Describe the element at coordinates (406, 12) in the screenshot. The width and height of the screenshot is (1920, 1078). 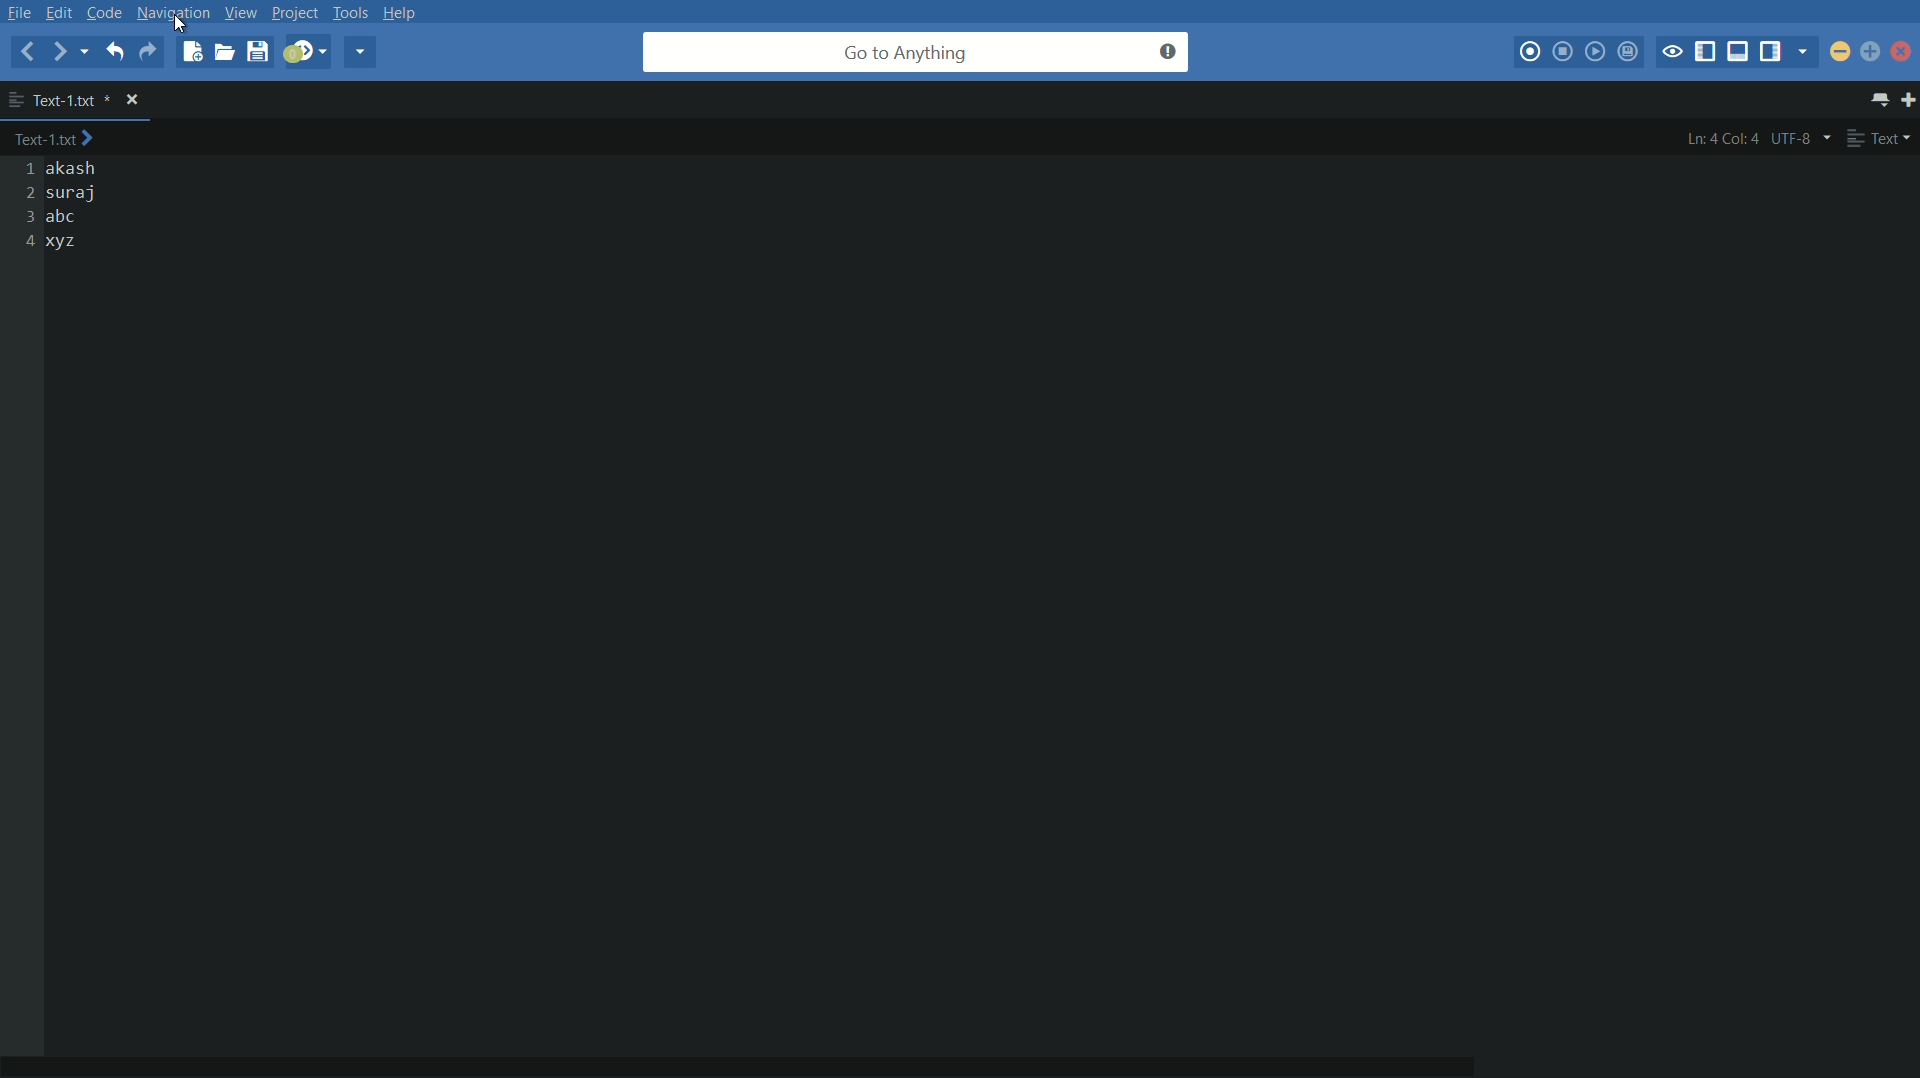
I see `help ` at that location.